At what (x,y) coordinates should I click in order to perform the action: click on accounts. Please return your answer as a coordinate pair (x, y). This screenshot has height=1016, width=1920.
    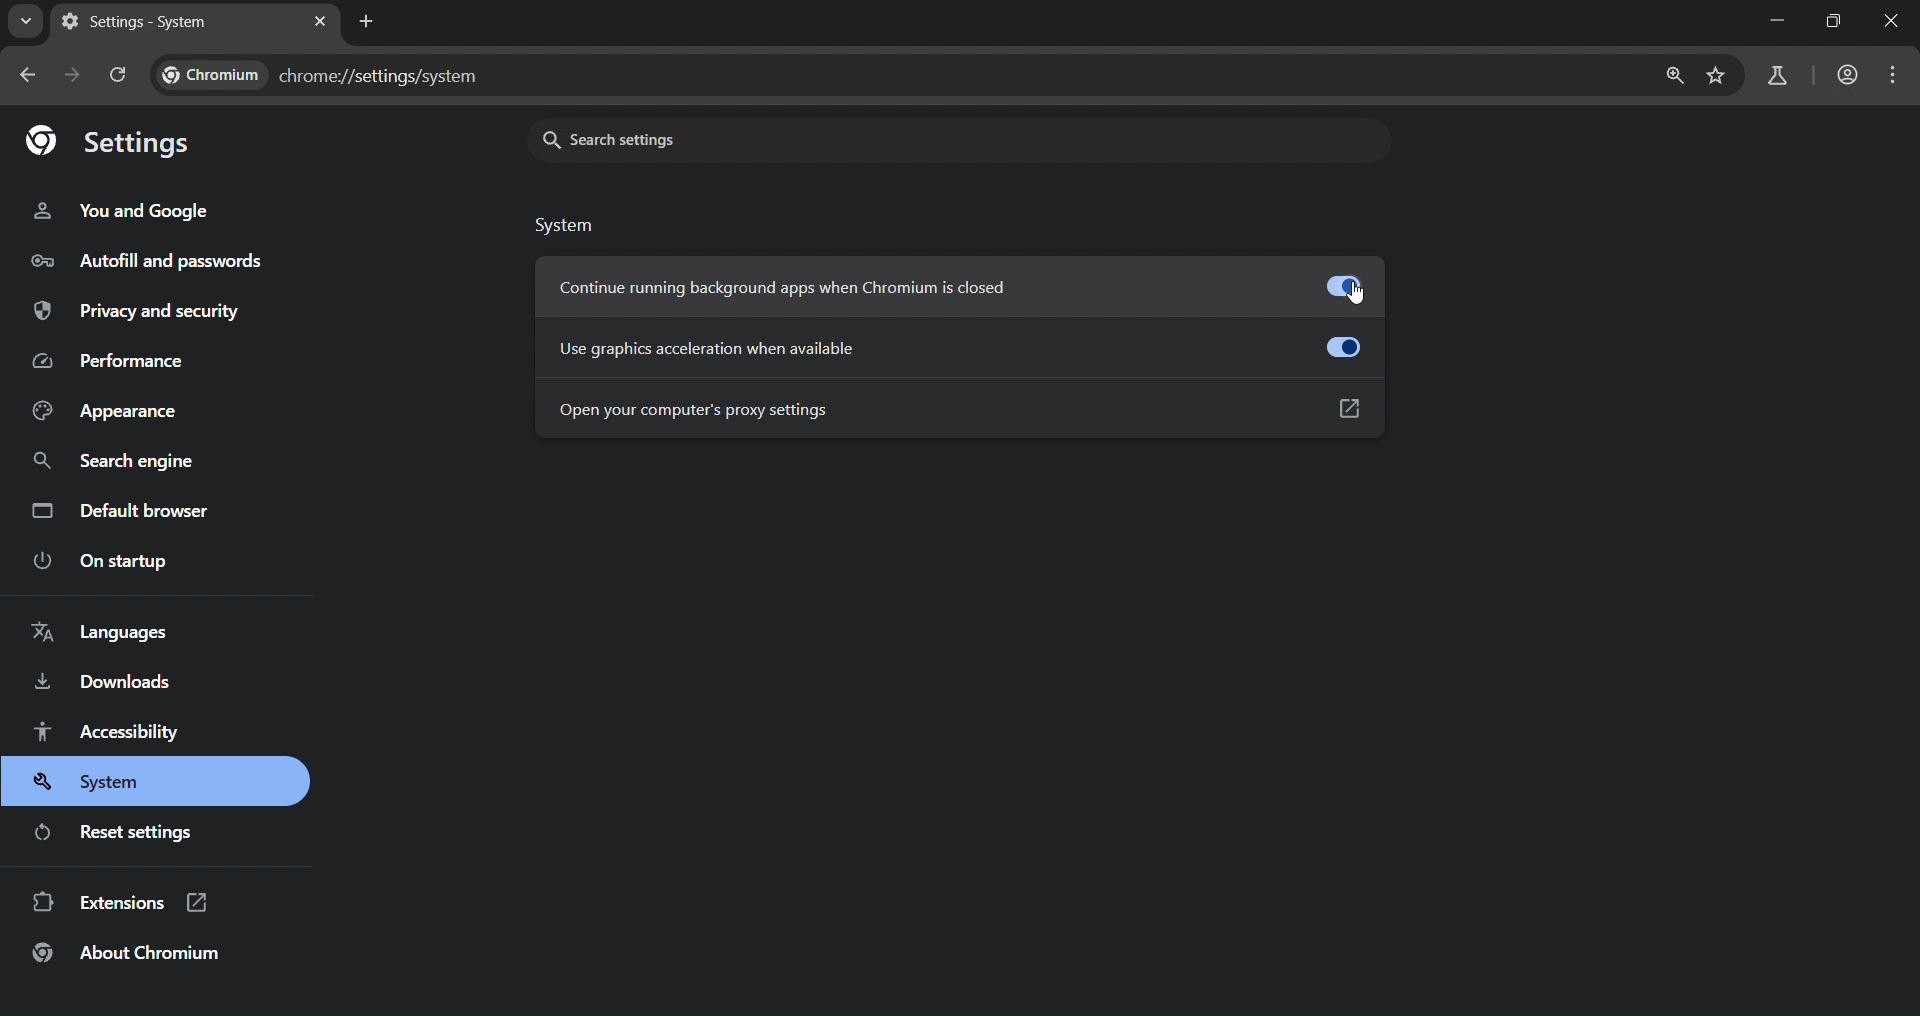
    Looking at the image, I should click on (1780, 74).